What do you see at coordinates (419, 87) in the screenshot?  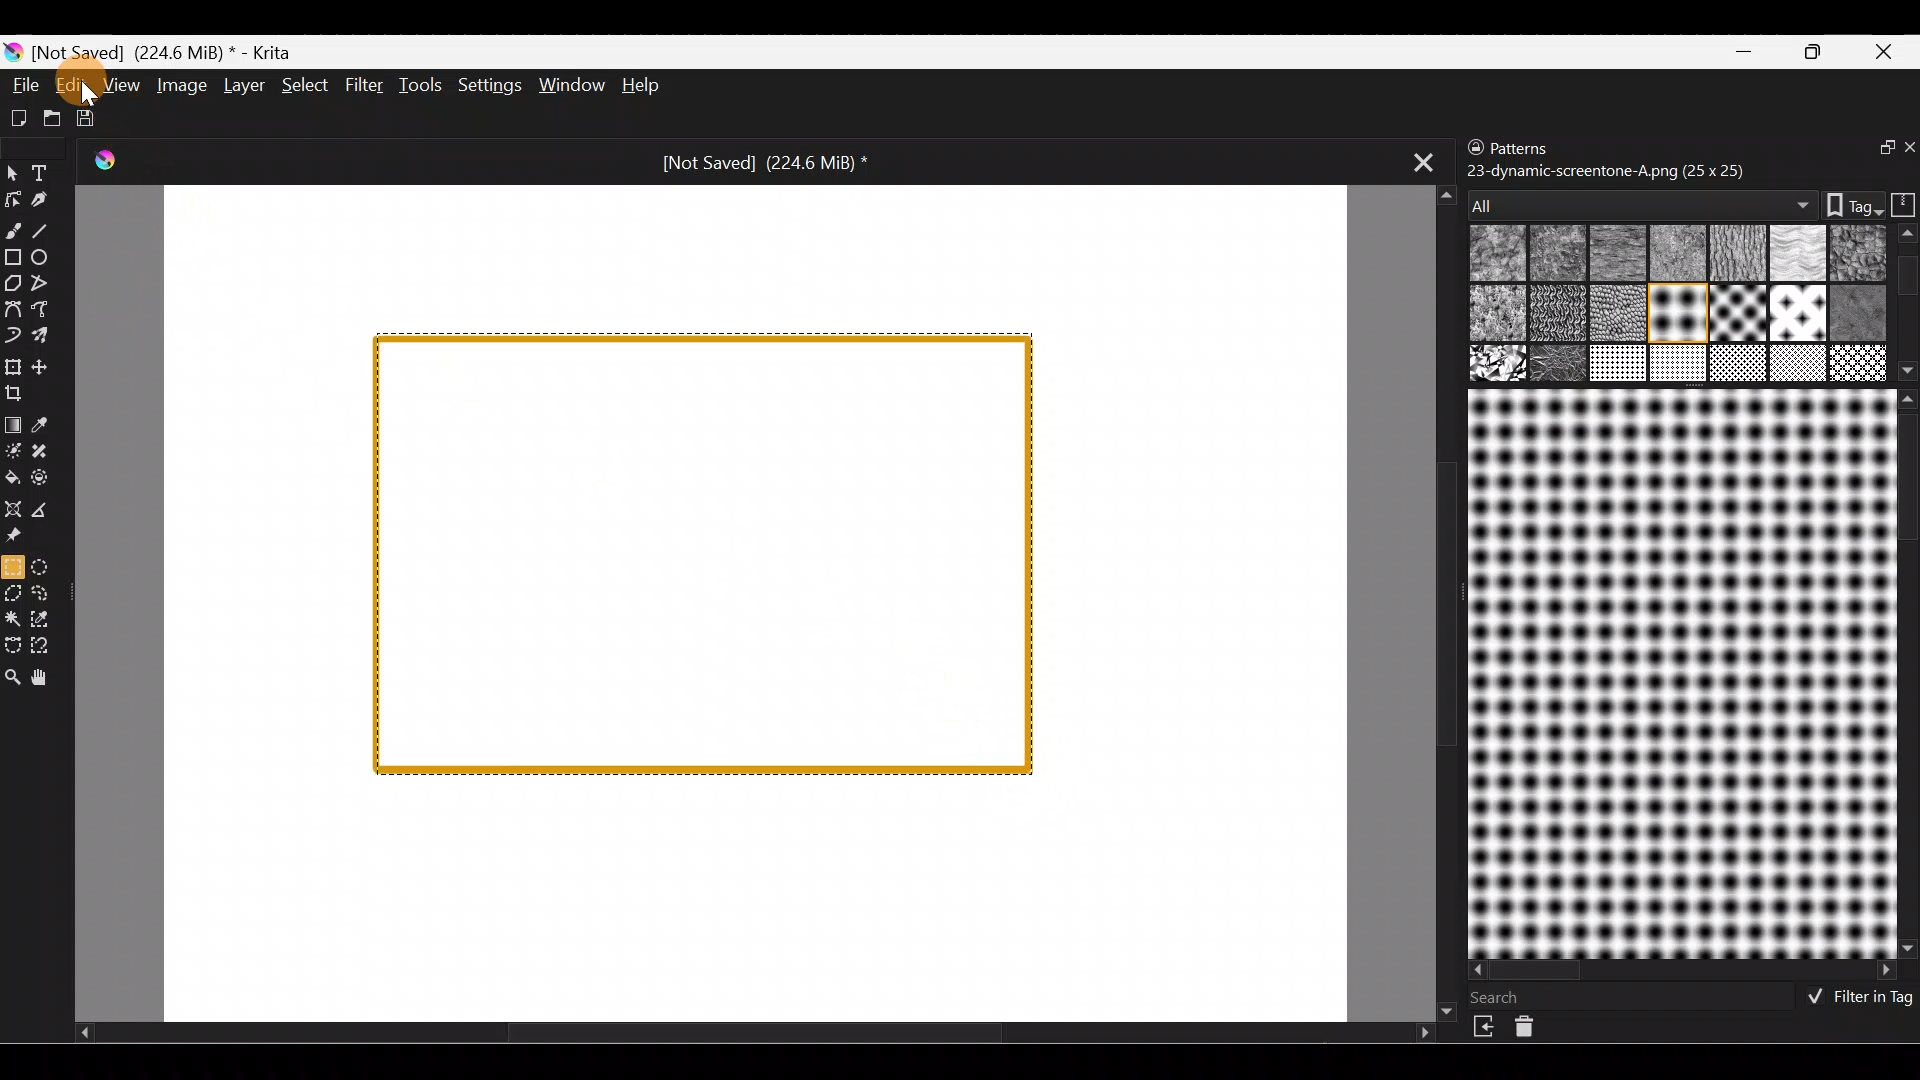 I see `Tools` at bounding box center [419, 87].